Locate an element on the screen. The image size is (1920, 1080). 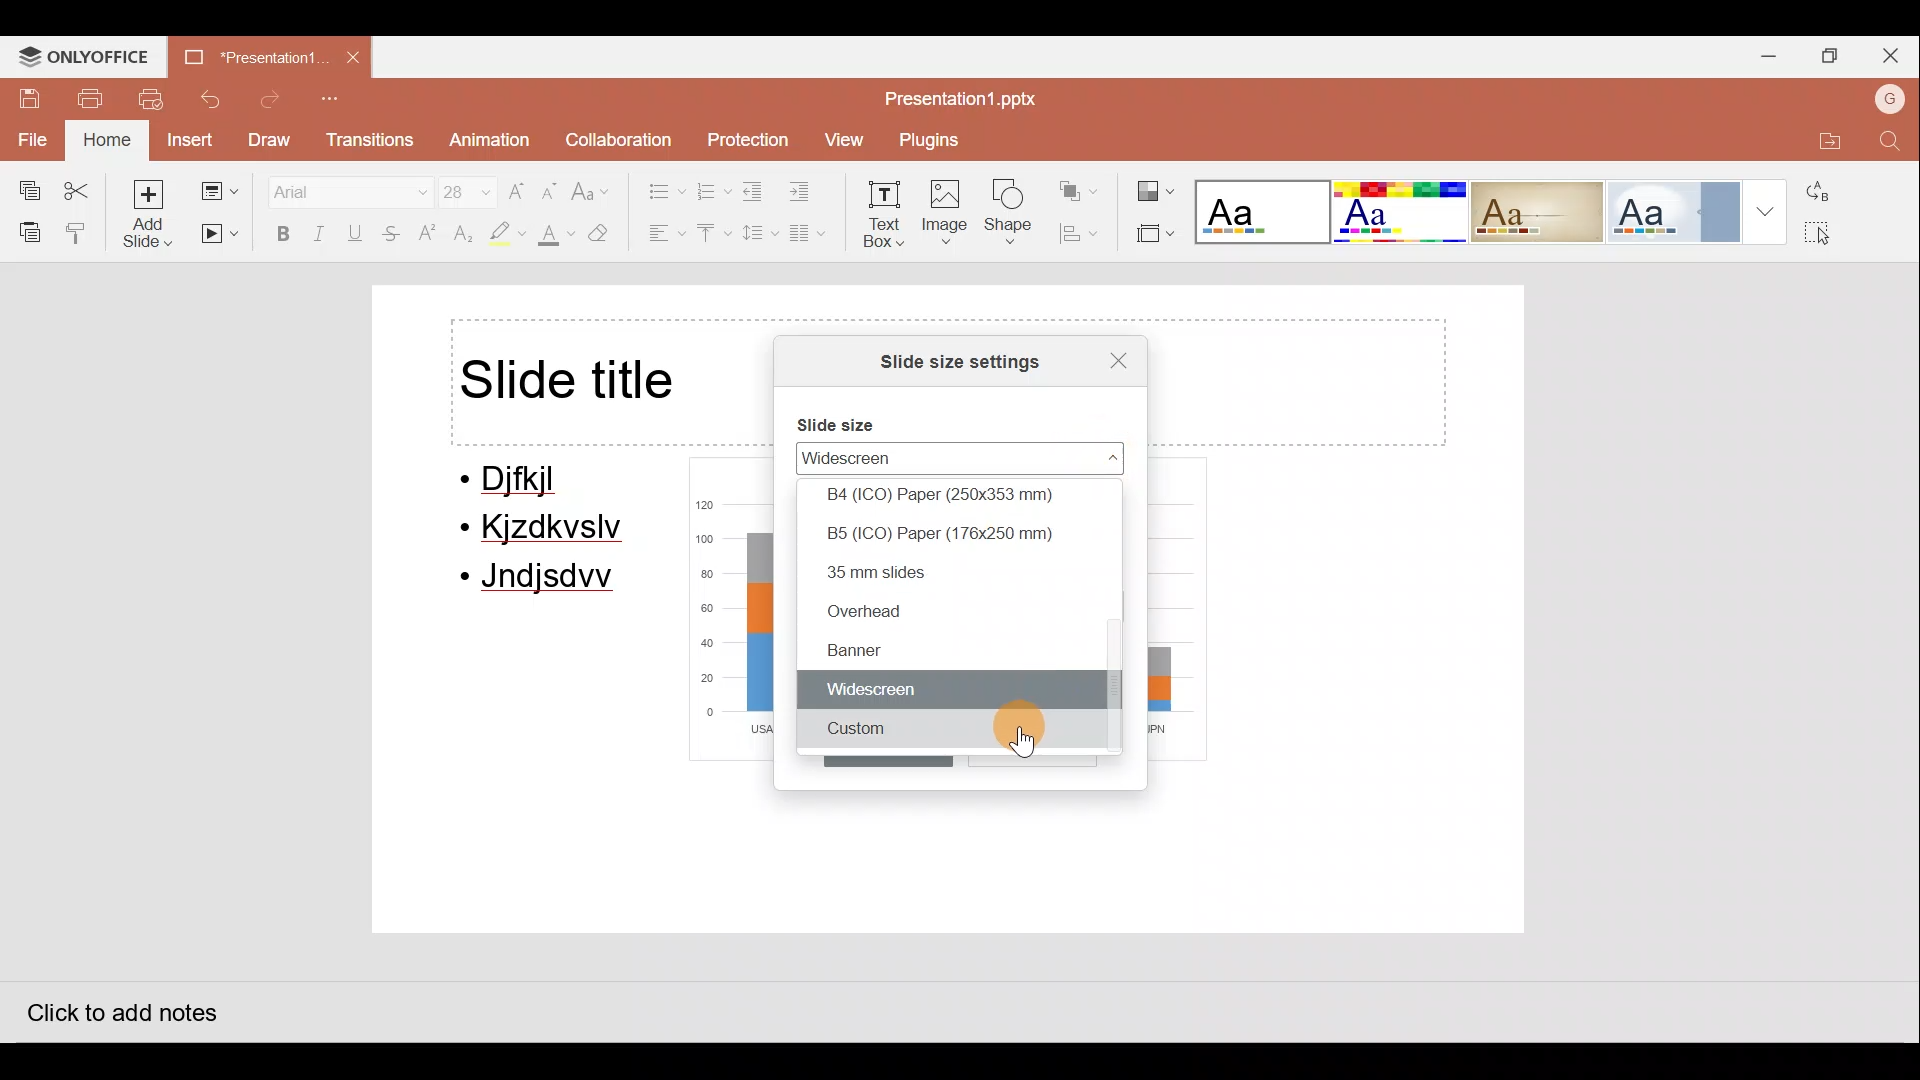
Font name is located at coordinates (337, 188).